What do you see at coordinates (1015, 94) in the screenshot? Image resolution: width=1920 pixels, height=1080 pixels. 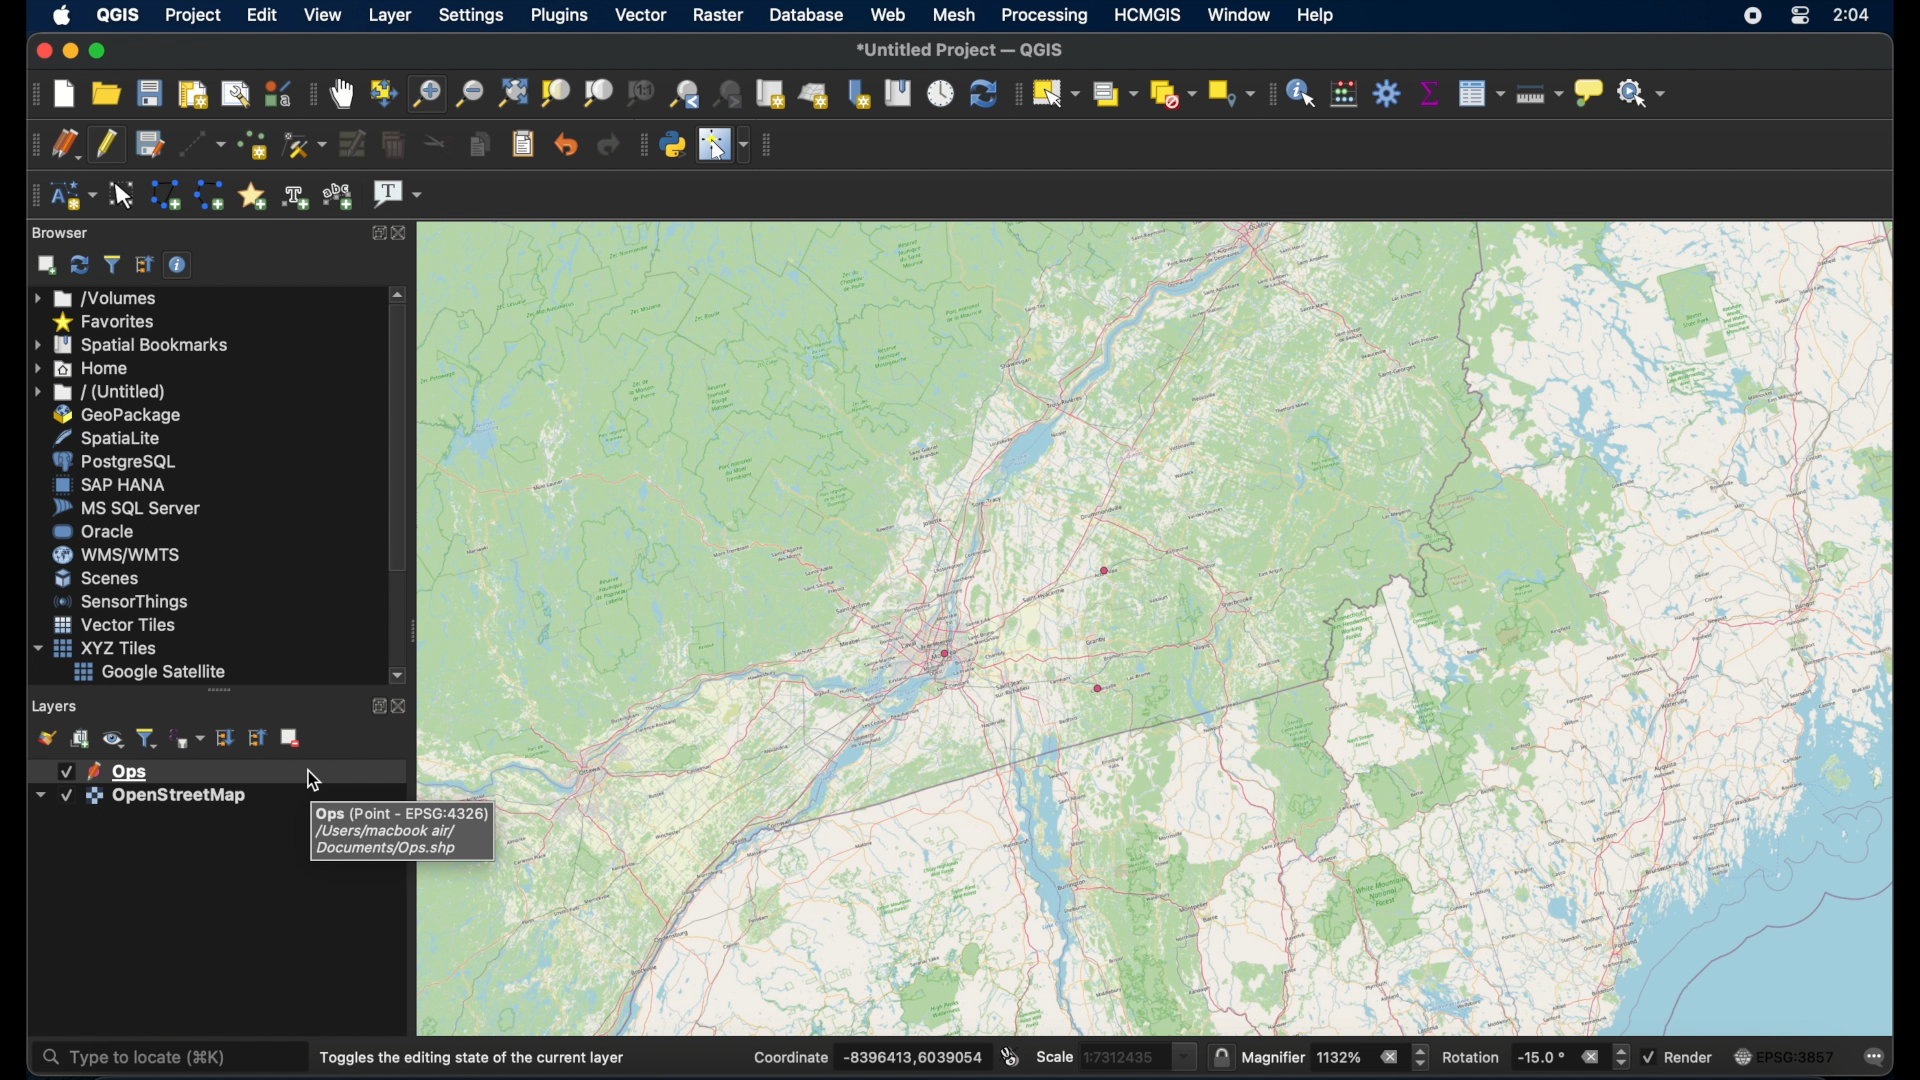 I see `selection toolbar` at bounding box center [1015, 94].